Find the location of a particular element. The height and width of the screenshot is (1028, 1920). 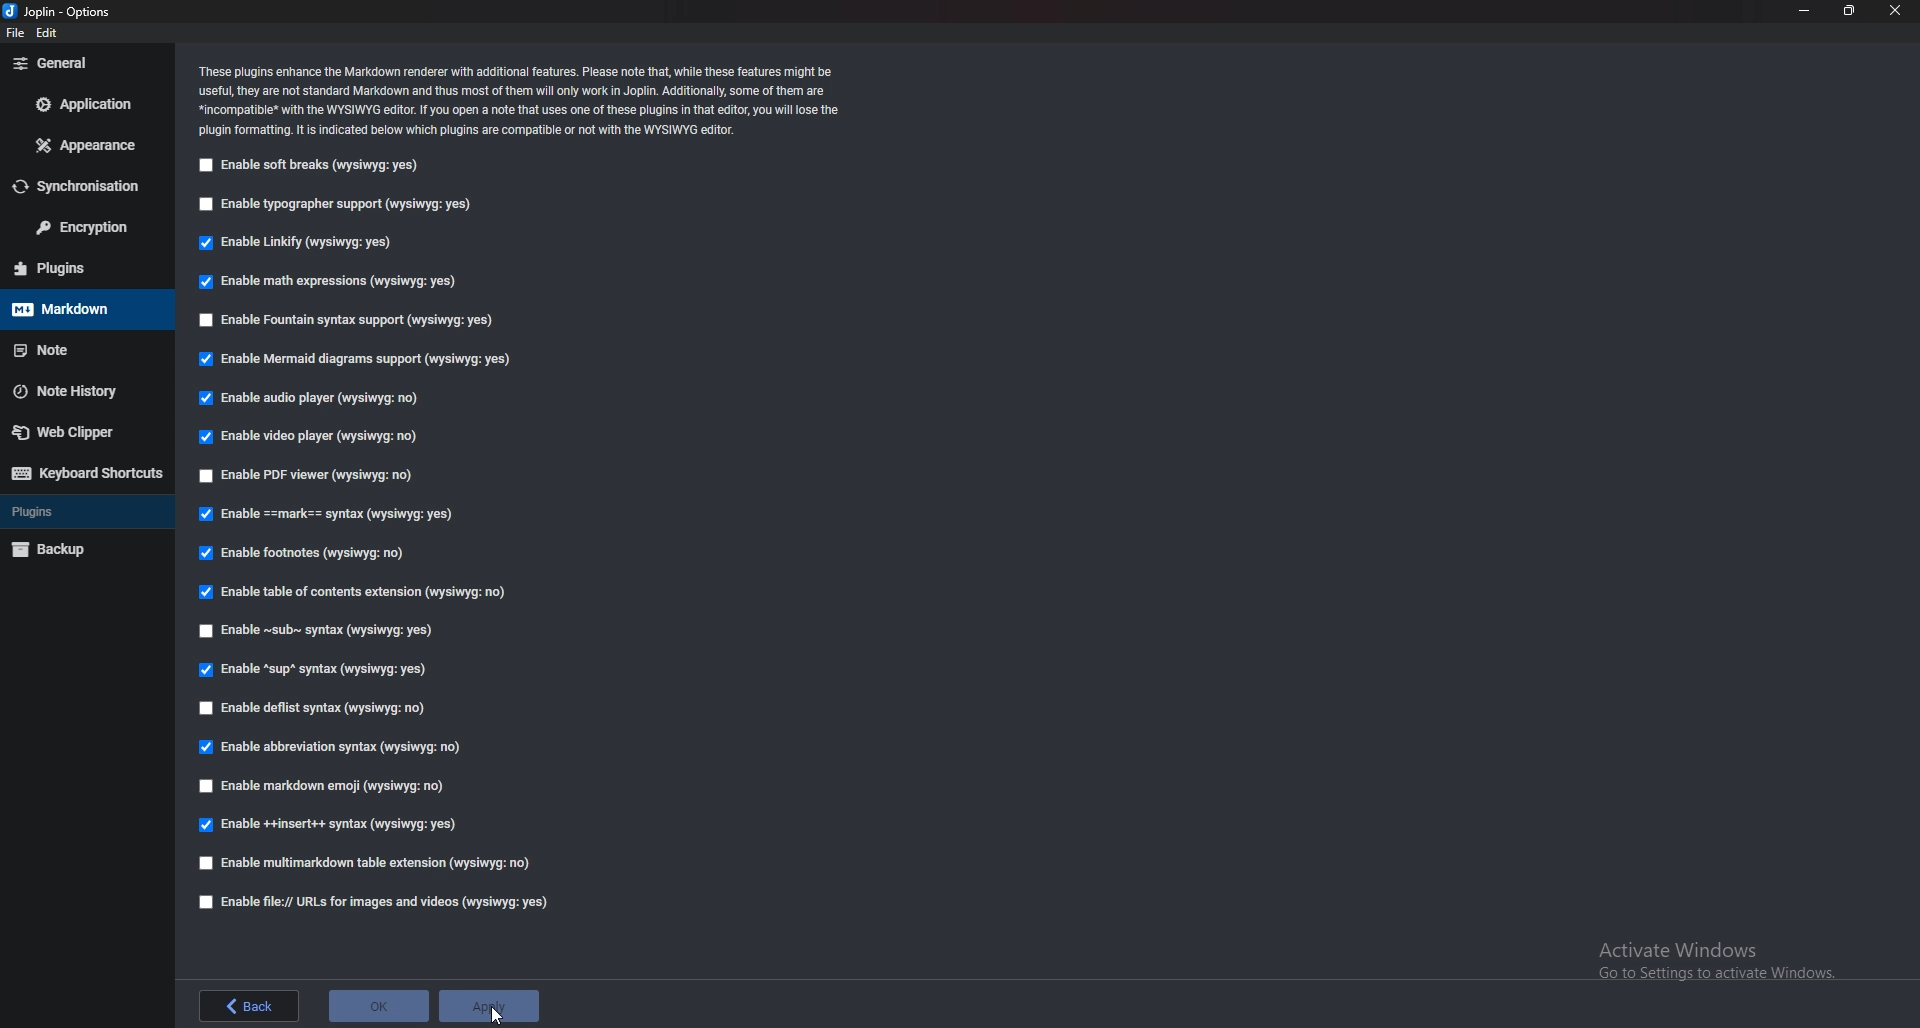

edit is located at coordinates (49, 32).